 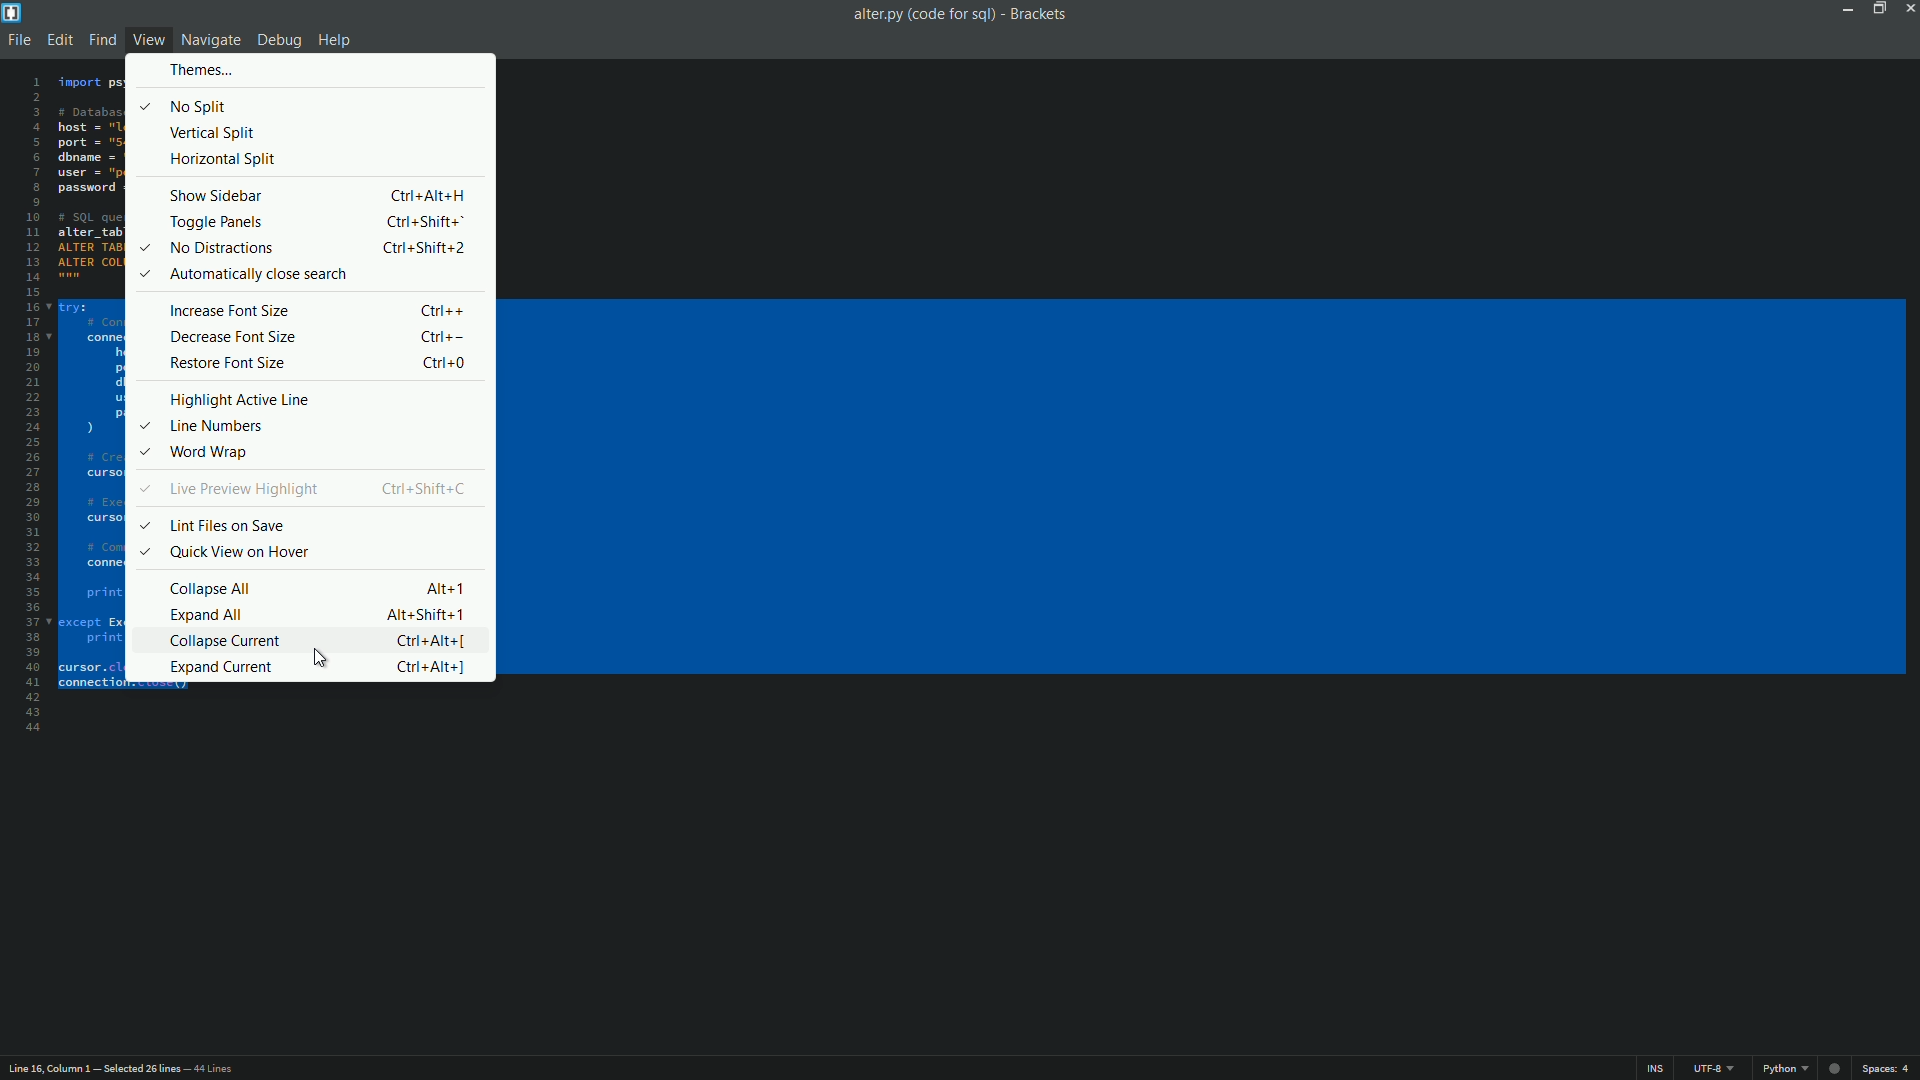 I want to click on no split, so click(x=200, y=107).